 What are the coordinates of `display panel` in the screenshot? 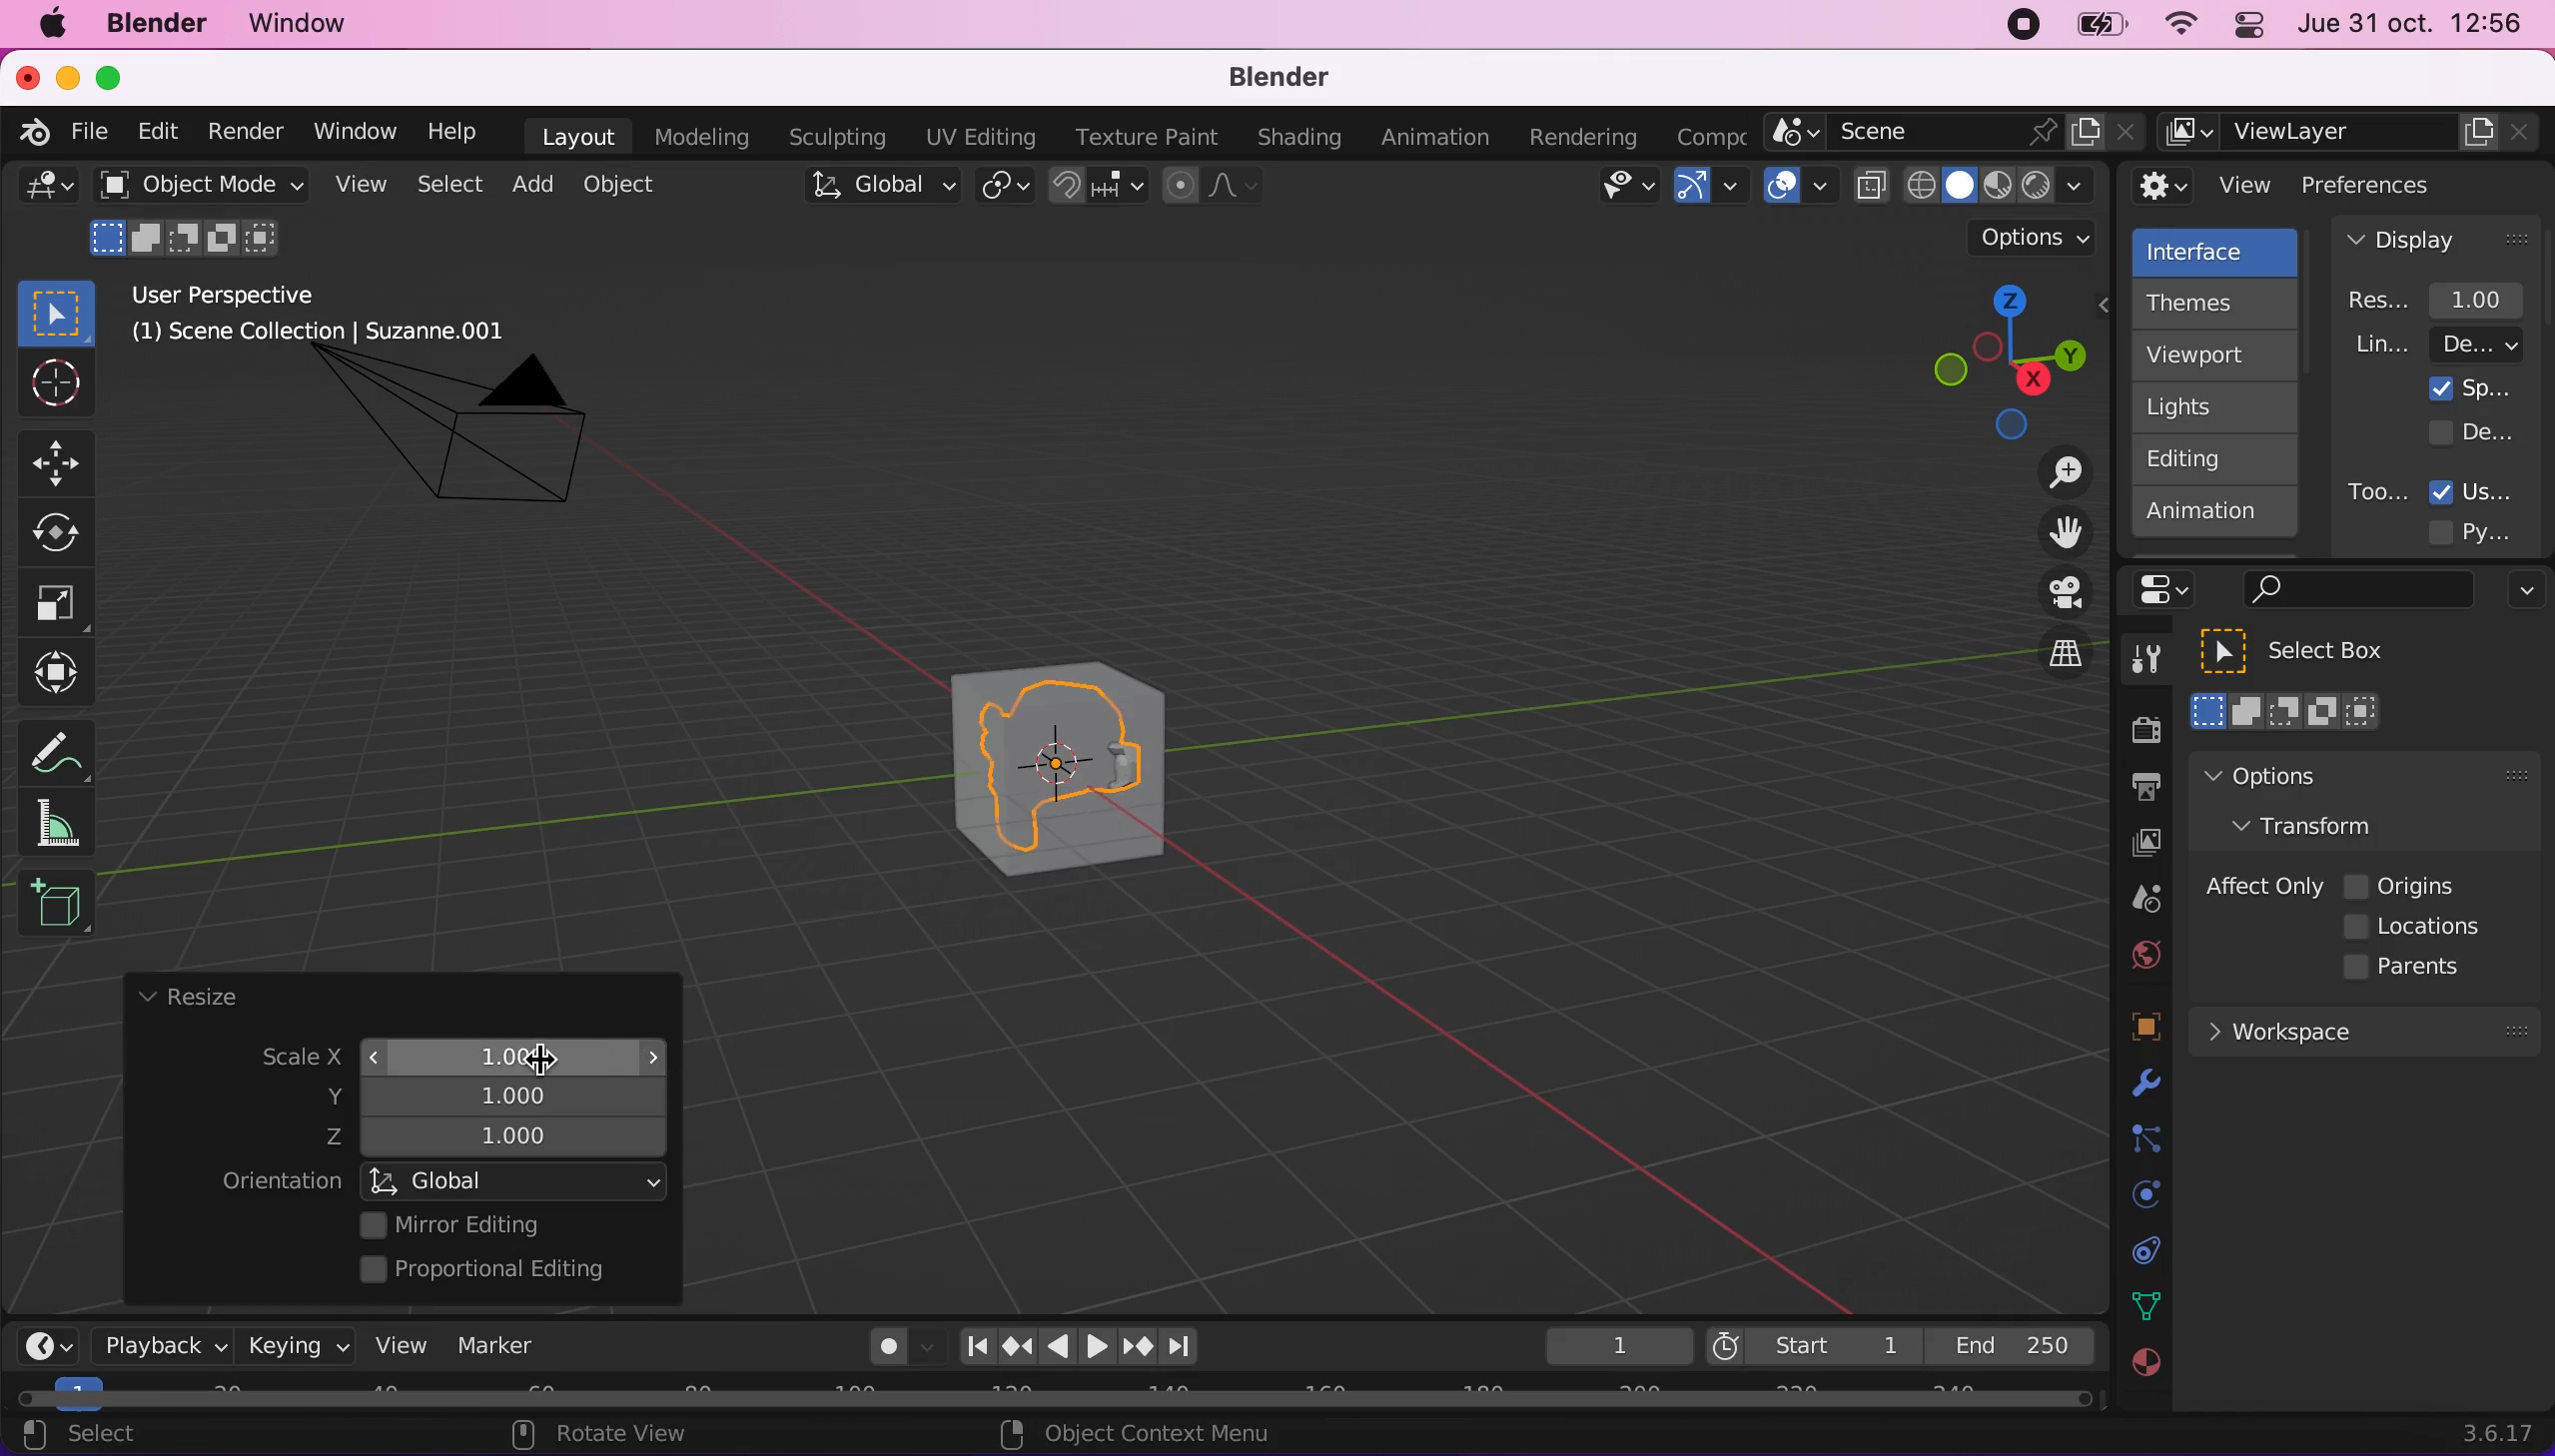 It's located at (2437, 238).